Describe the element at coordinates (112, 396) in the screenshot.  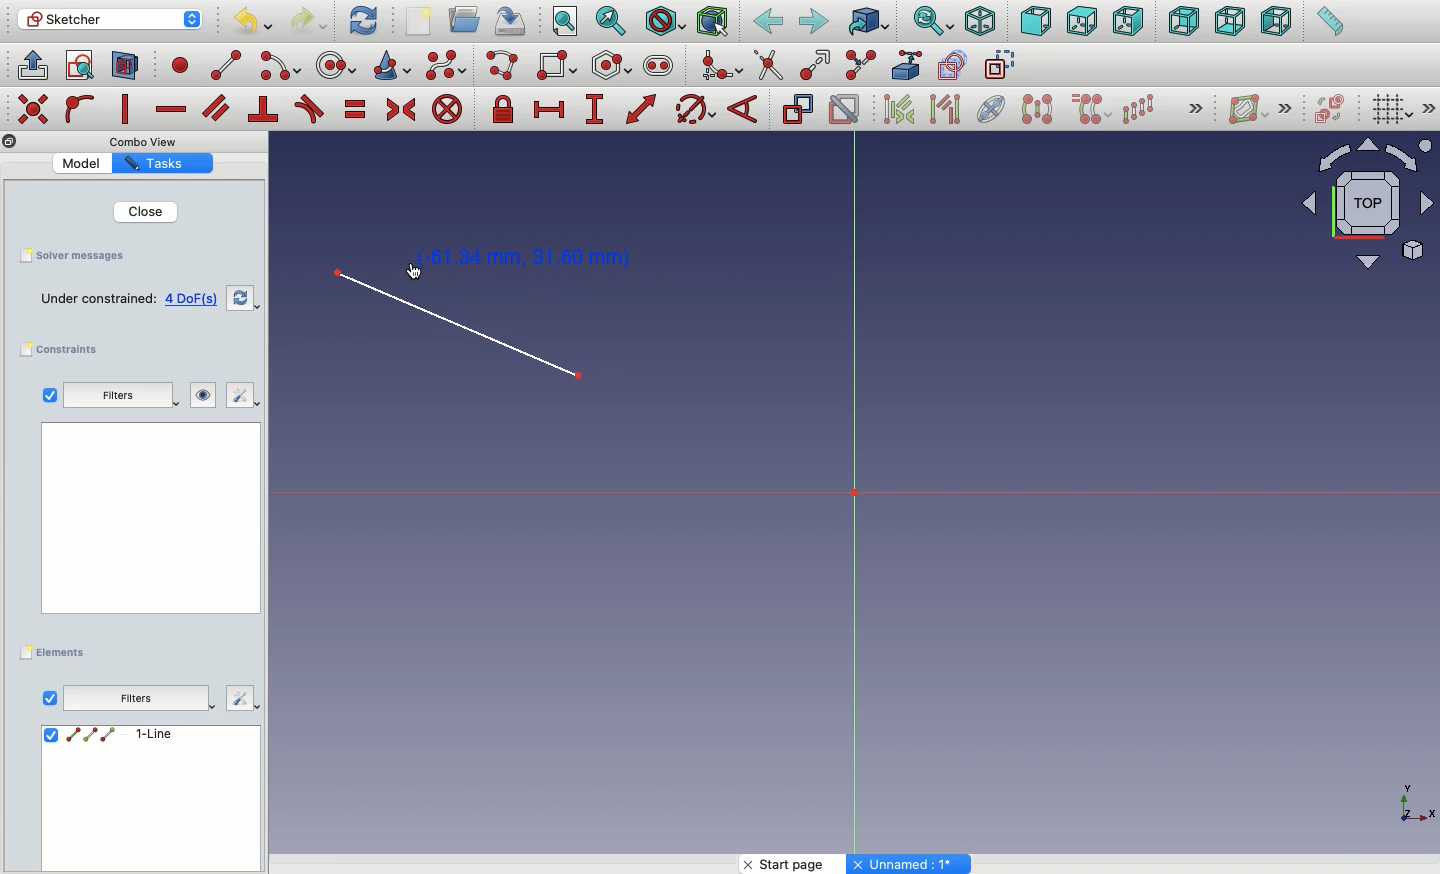
I see `Filters` at that location.